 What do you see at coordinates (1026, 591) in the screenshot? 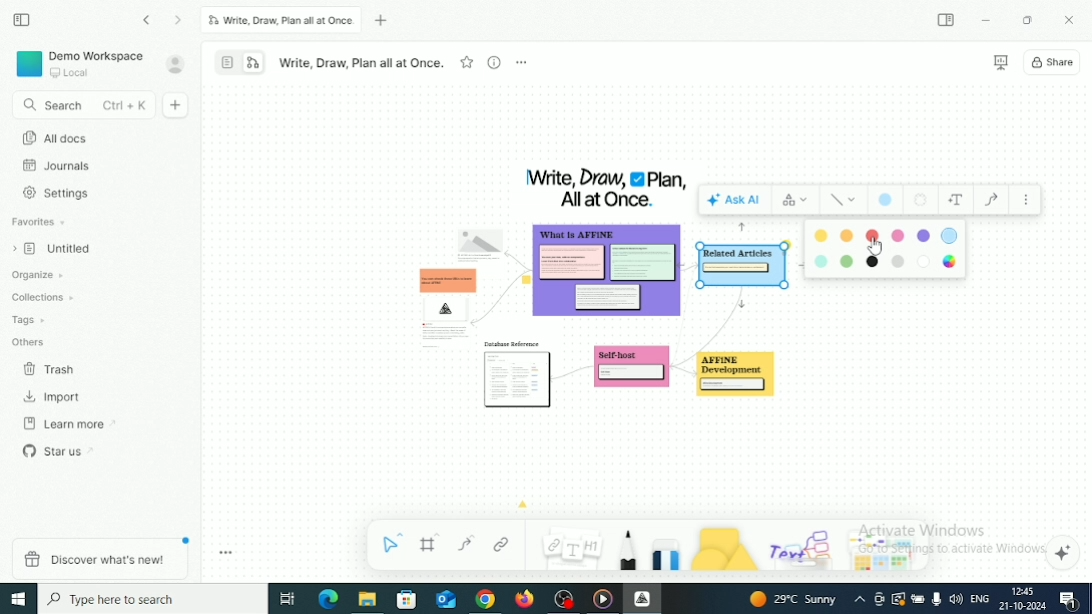
I see `Time` at bounding box center [1026, 591].